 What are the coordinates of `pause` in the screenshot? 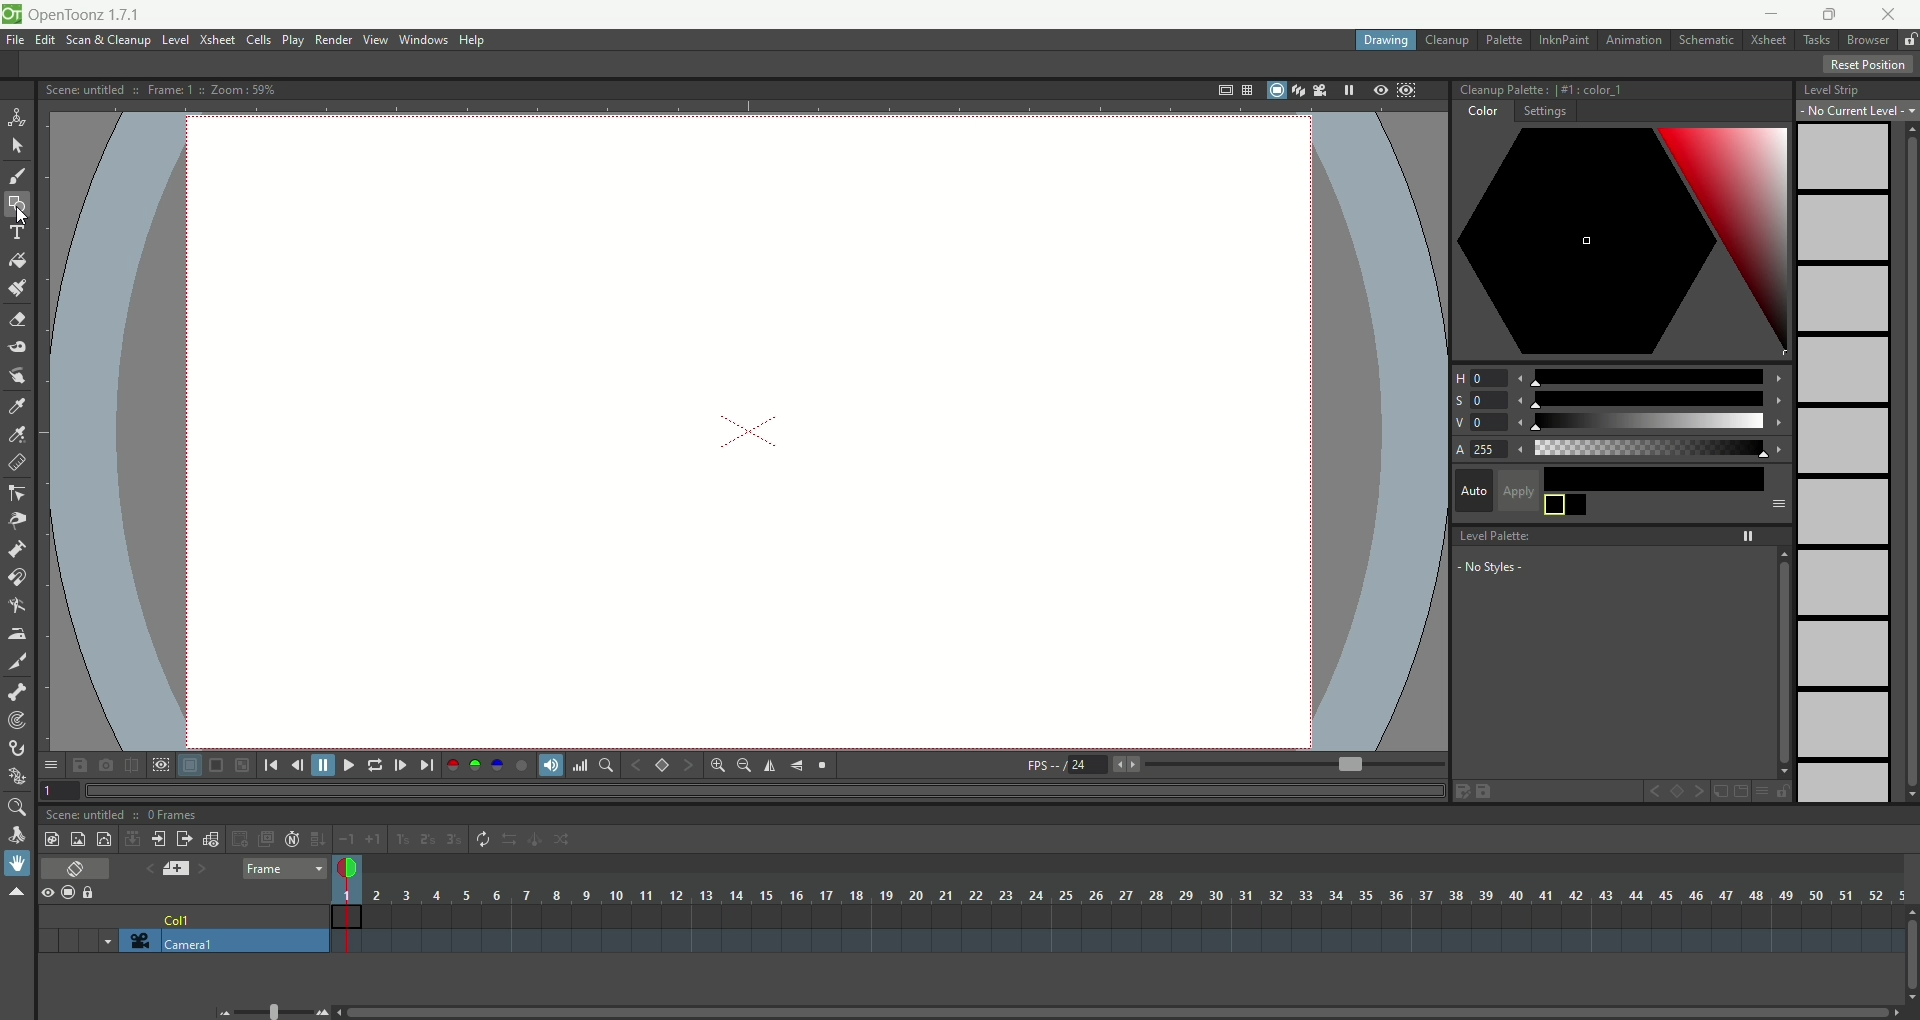 It's located at (323, 765).